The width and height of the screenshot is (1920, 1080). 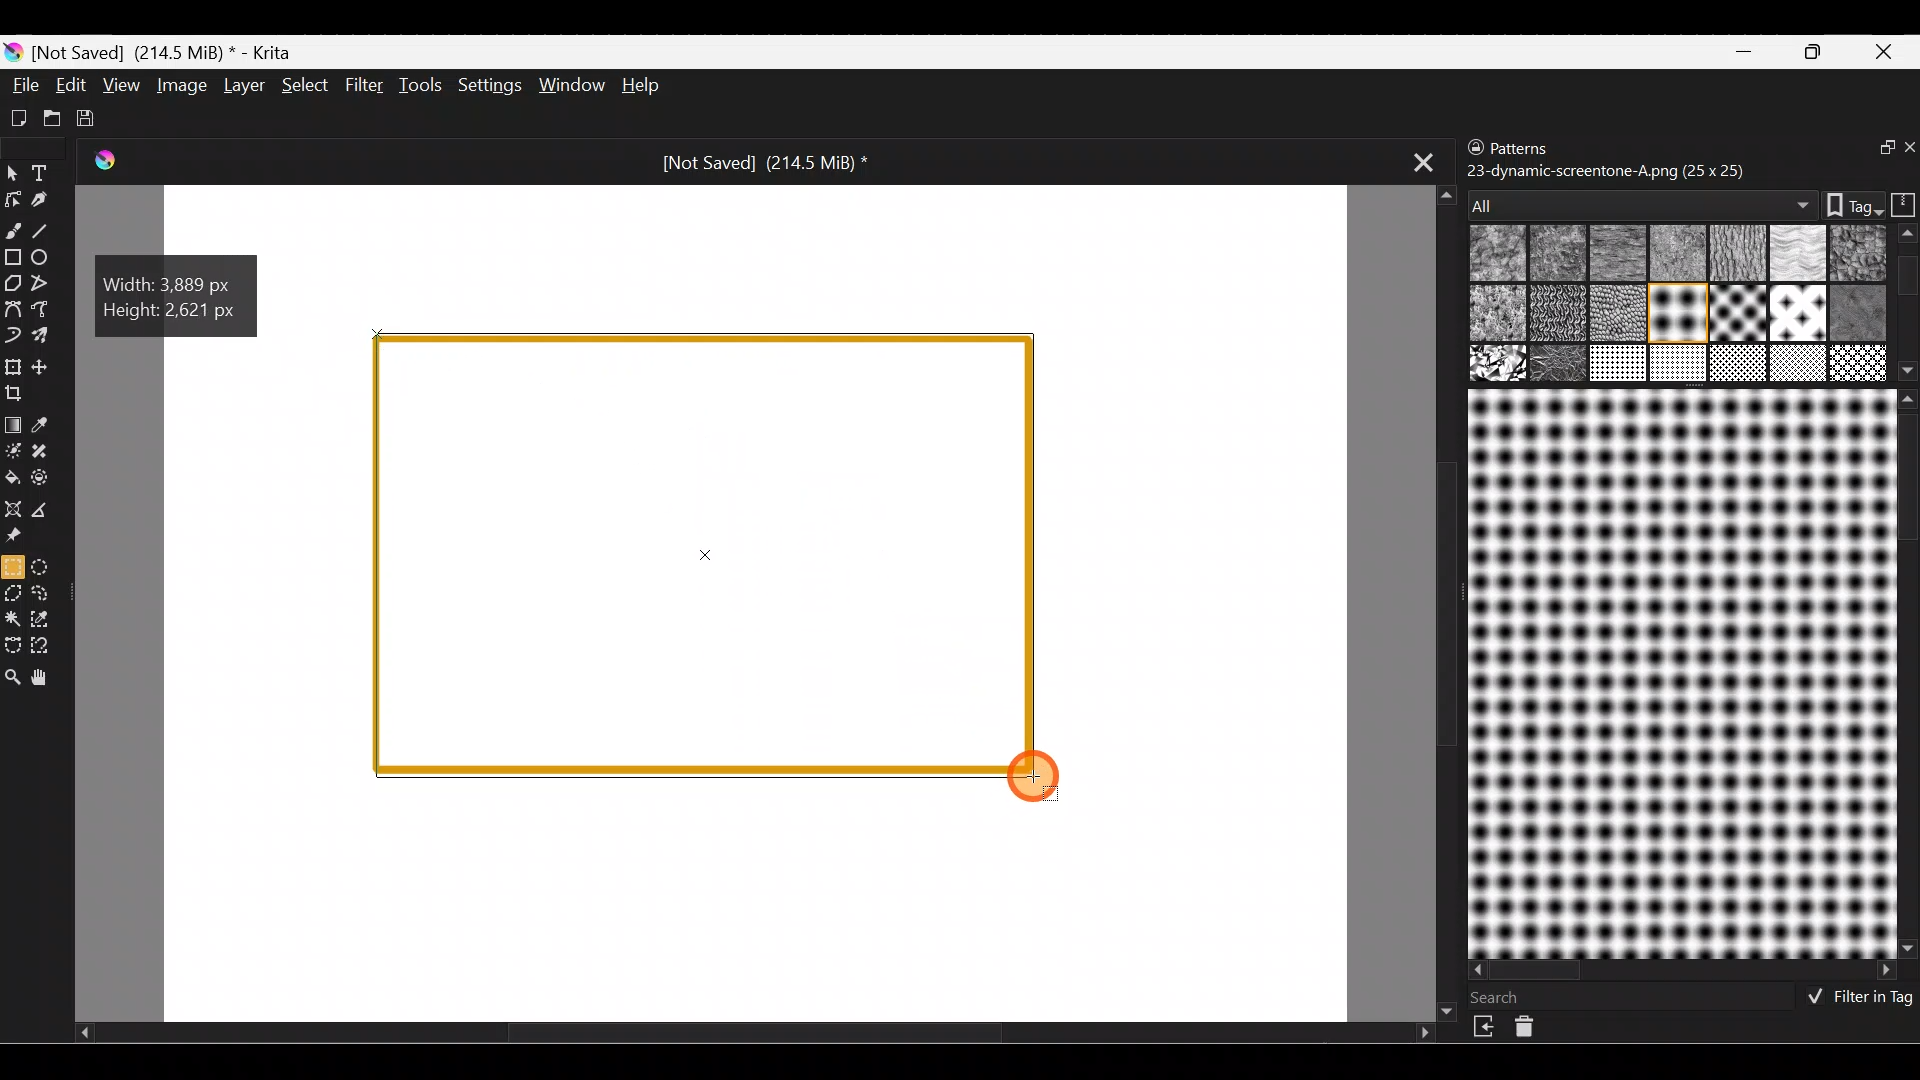 What do you see at coordinates (1042, 780) in the screenshot?
I see `Cursor` at bounding box center [1042, 780].